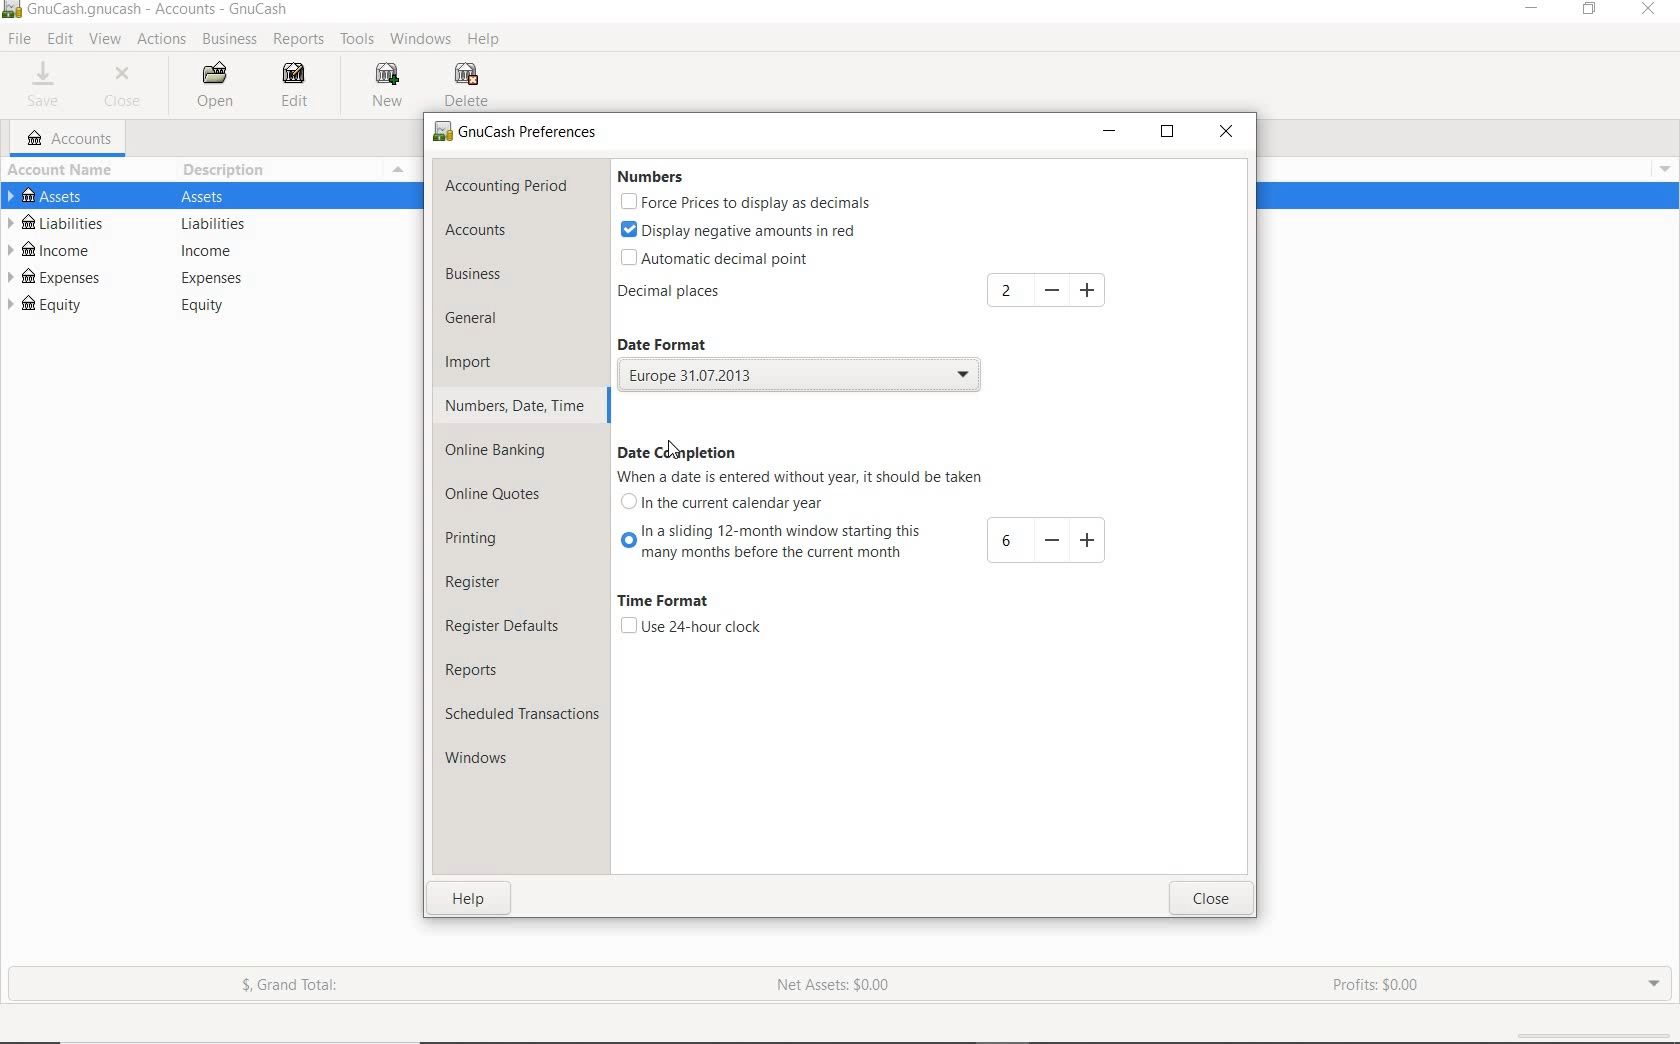  Describe the element at coordinates (60, 39) in the screenshot. I see `EDIT` at that location.